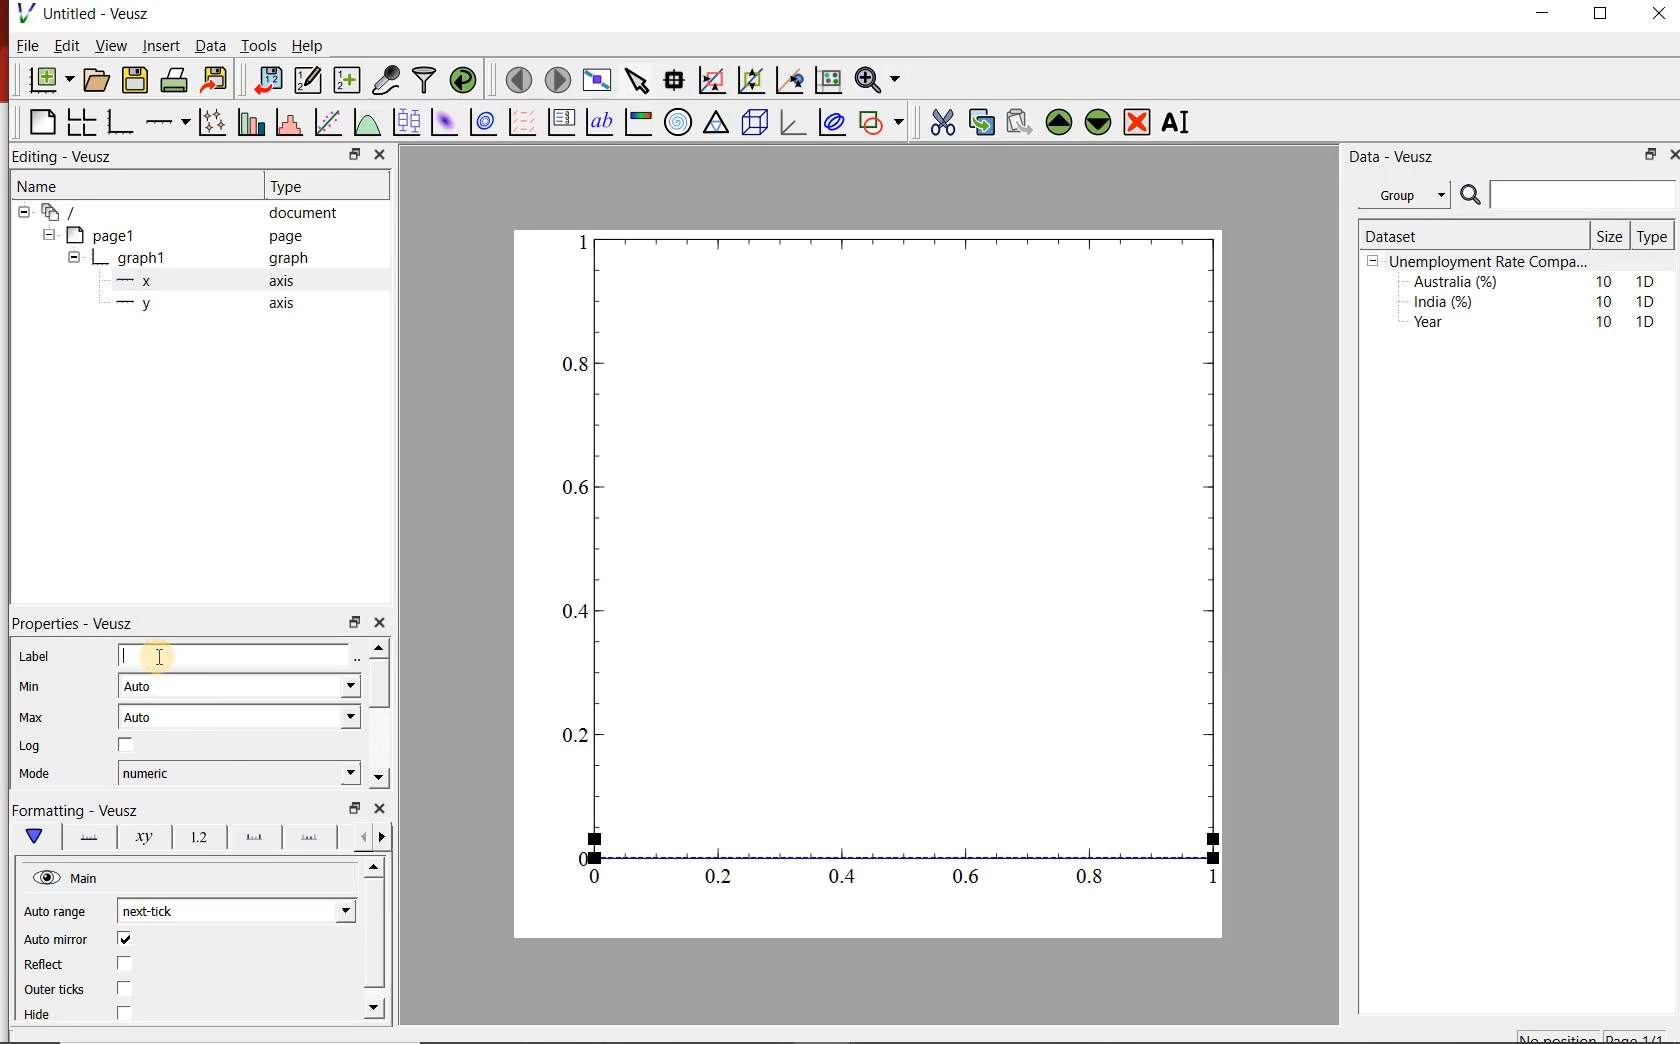  I want to click on base graphs, so click(121, 122).